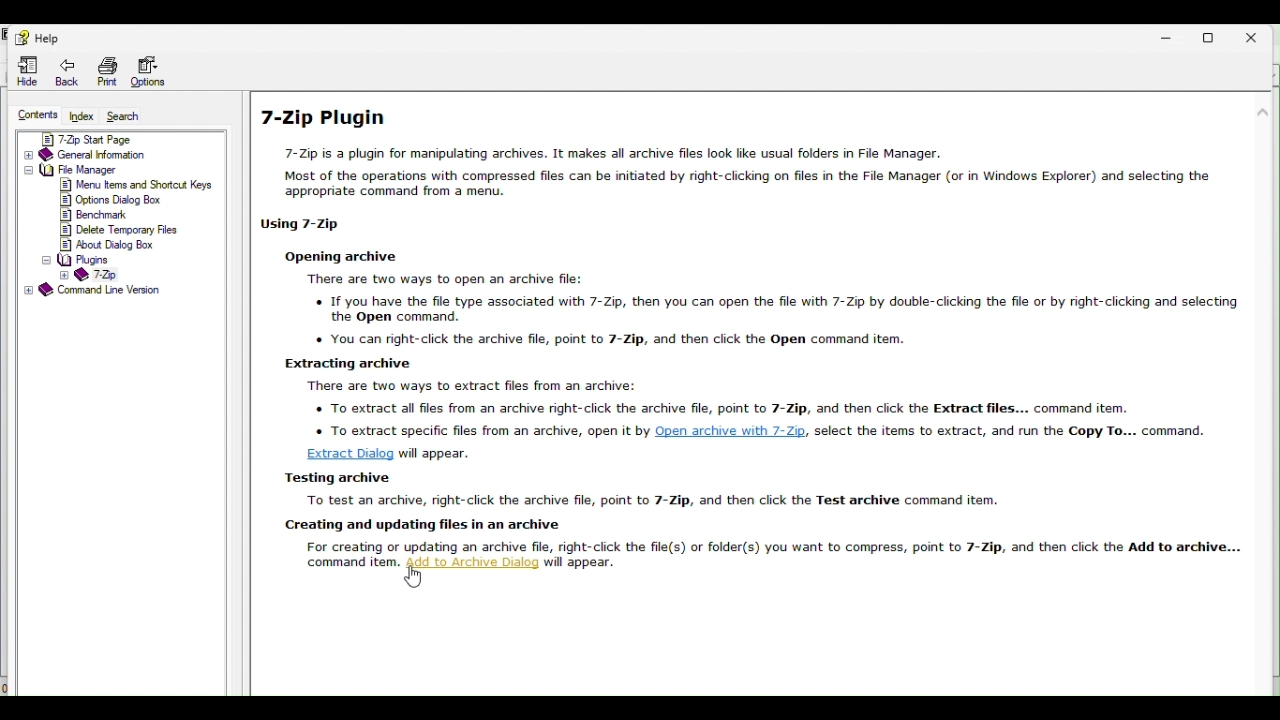 The width and height of the screenshot is (1280, 720). I want to click on help, so click(34, 35).